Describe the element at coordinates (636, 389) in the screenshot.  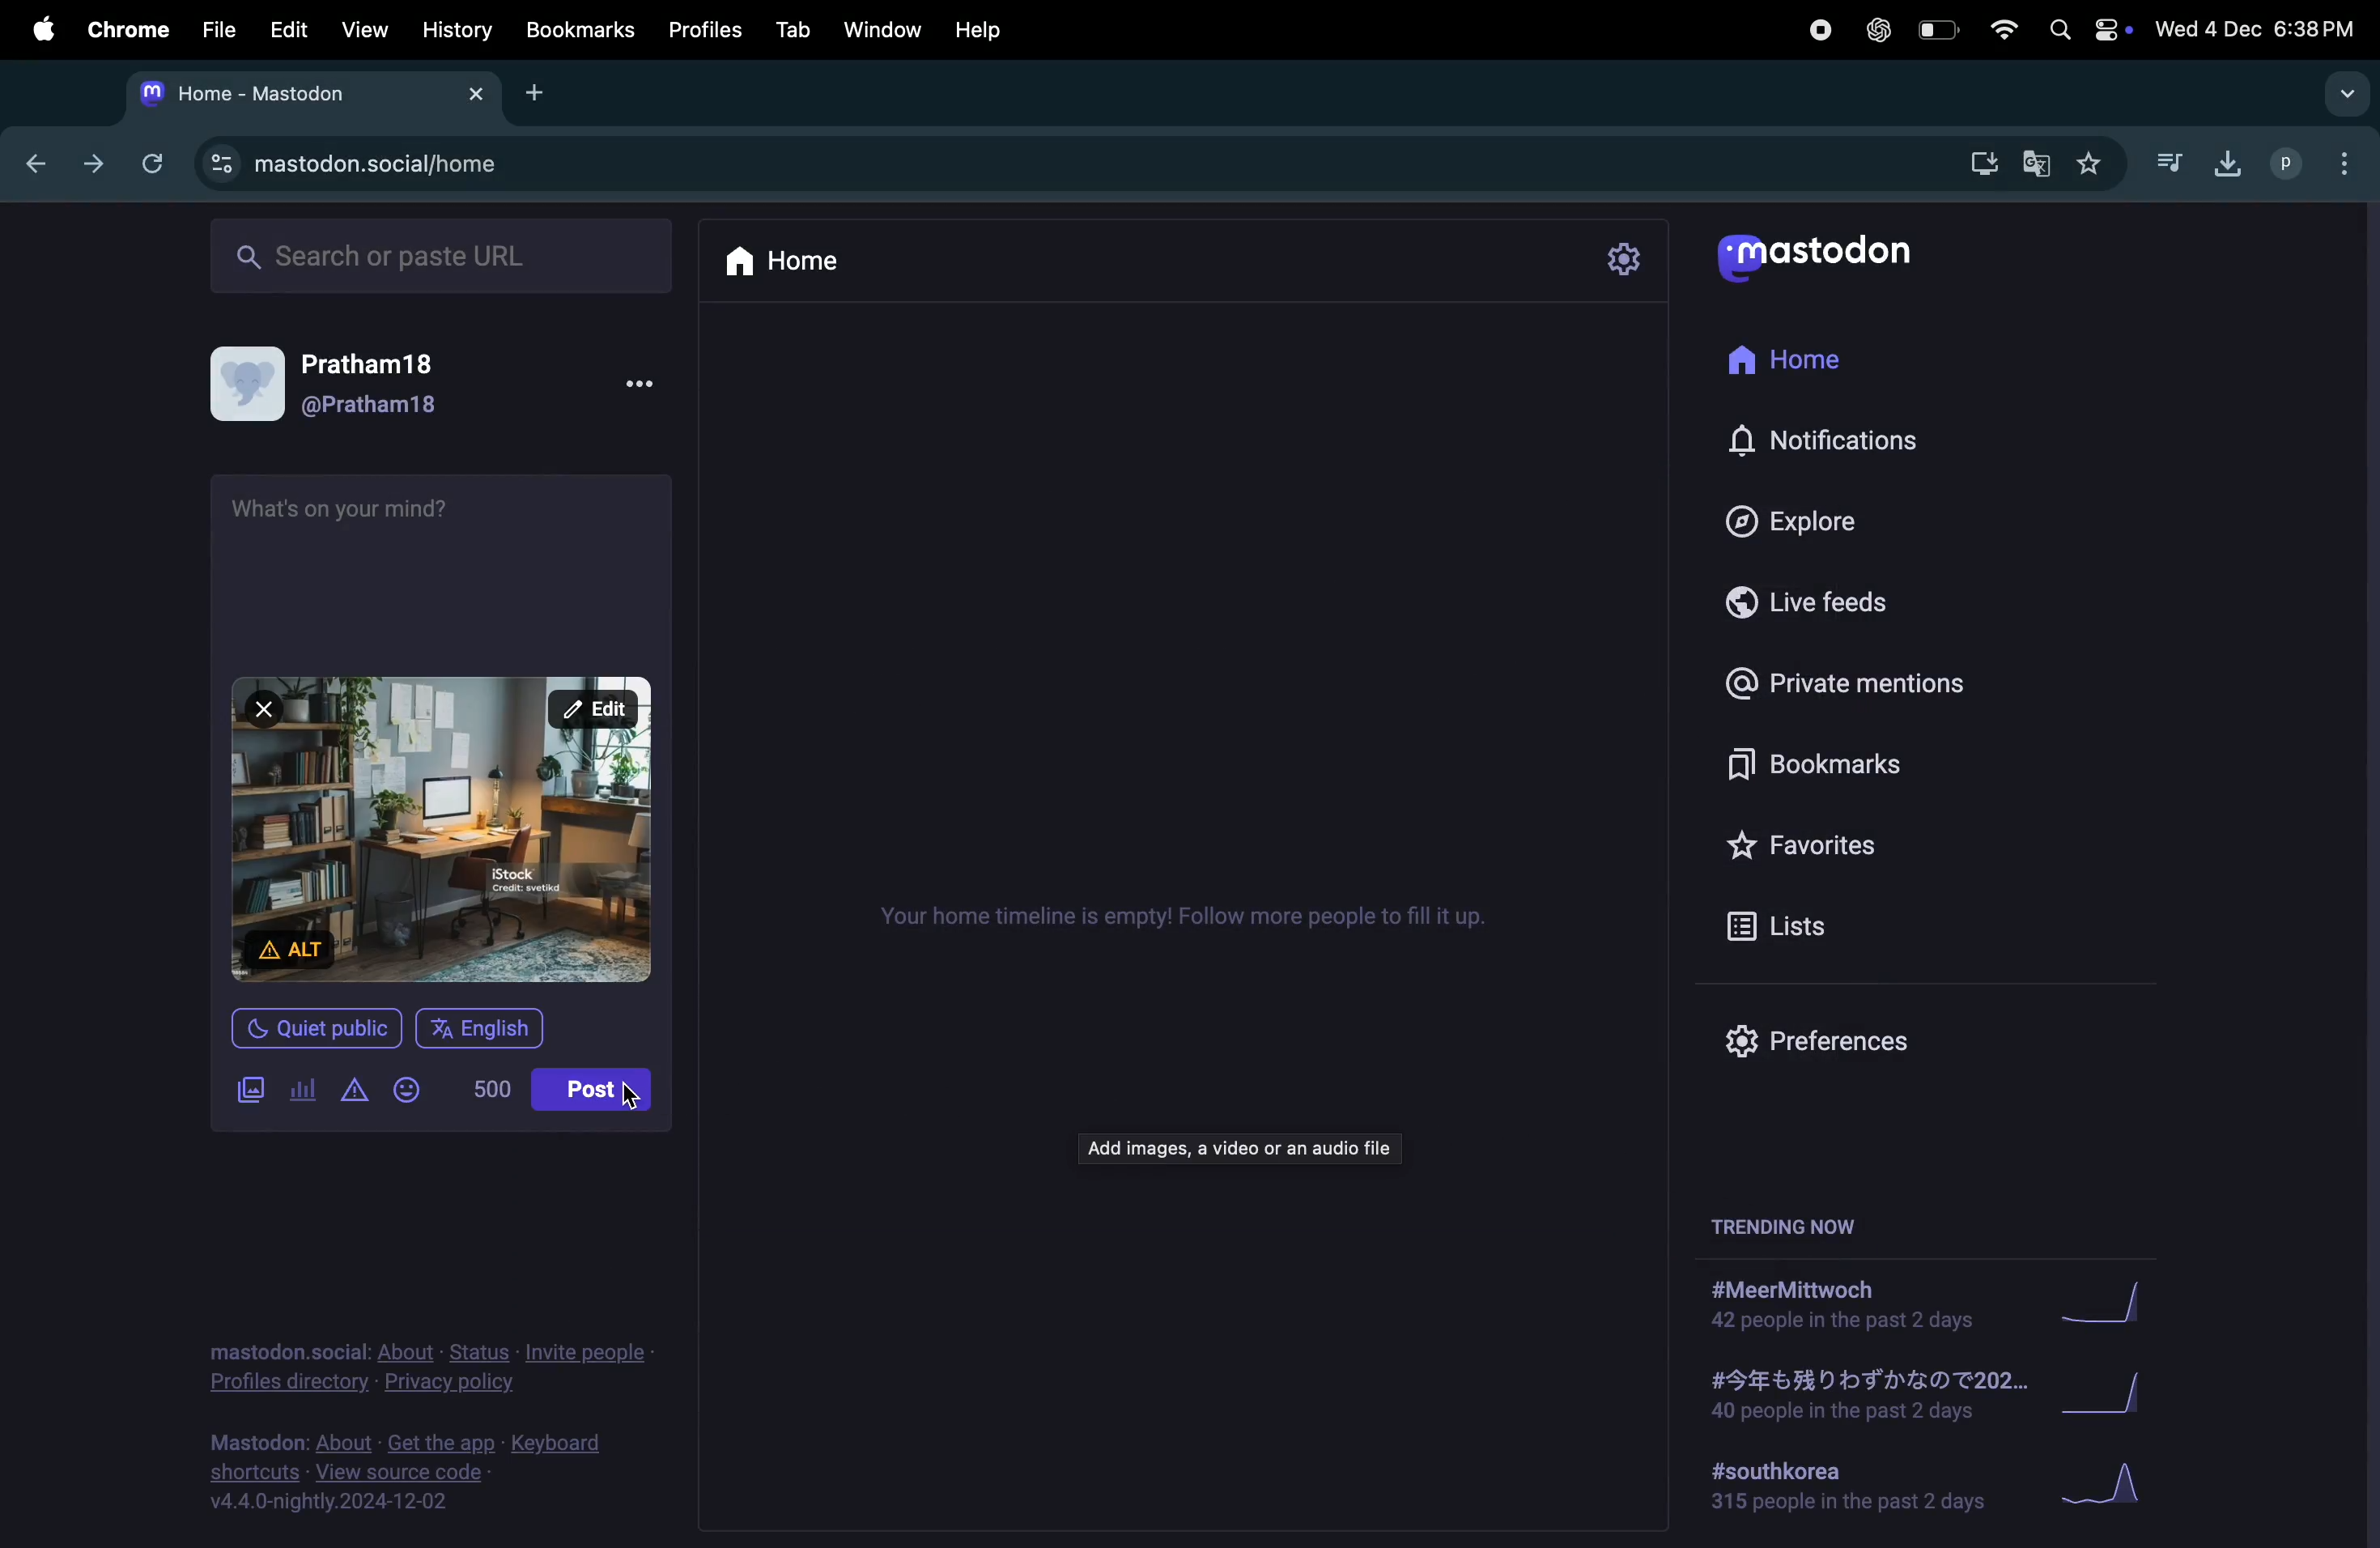
I see `options` at that location.